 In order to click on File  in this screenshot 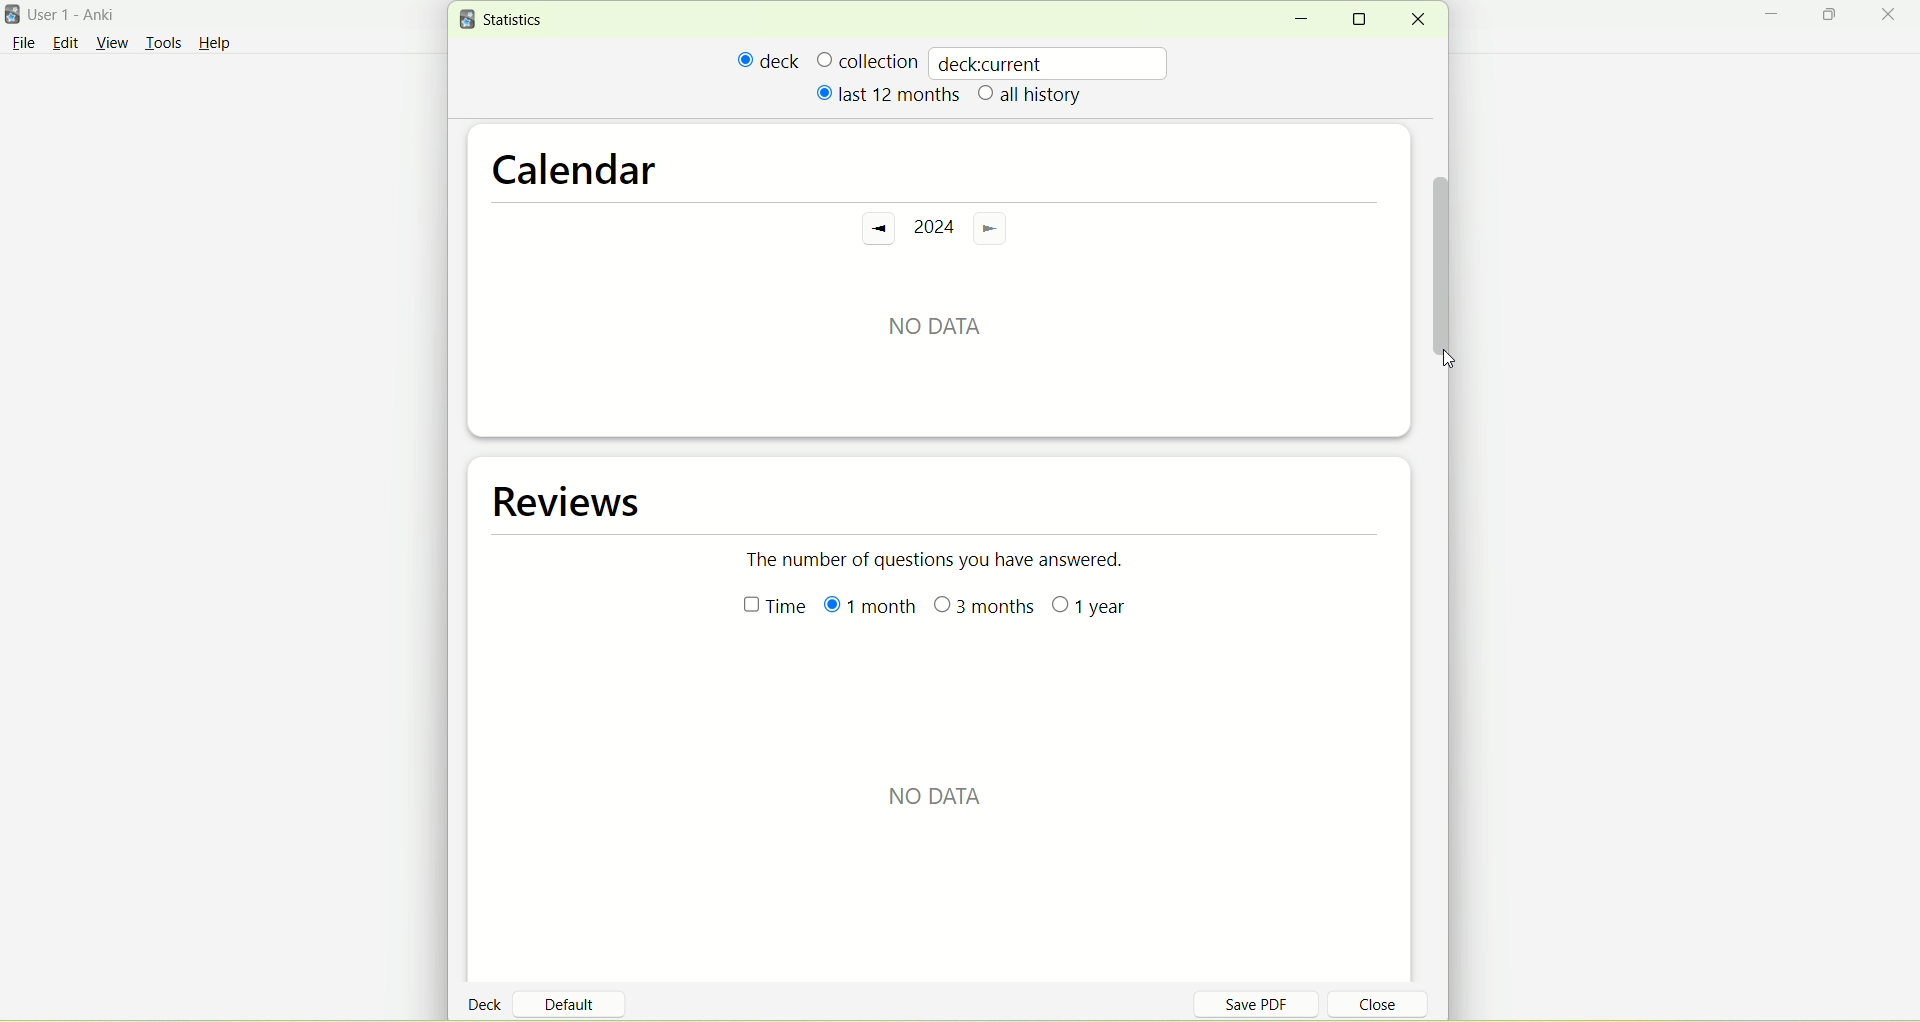, I will do `click(23, 43)`.